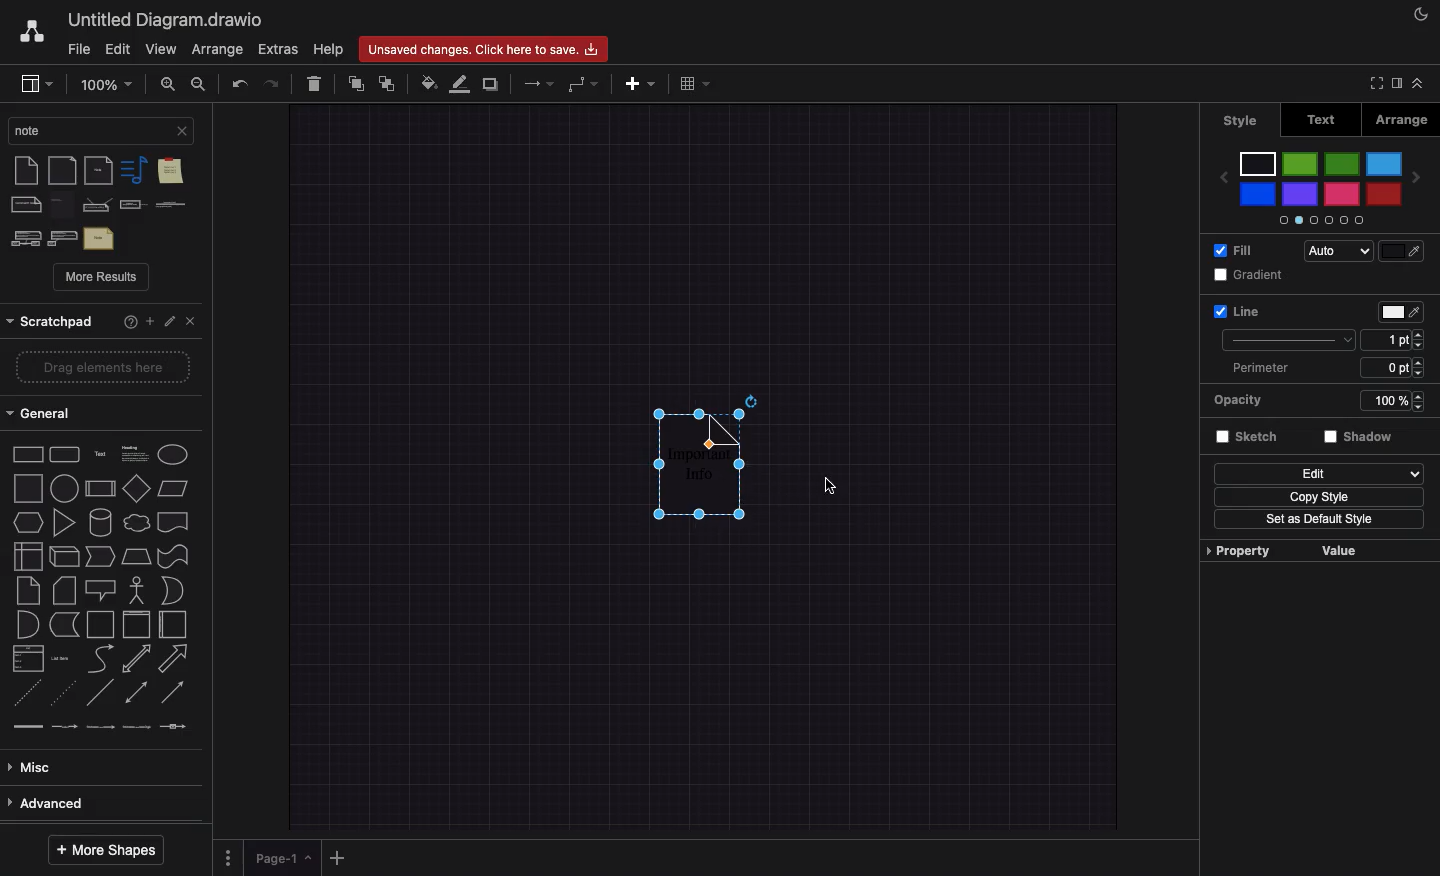 This screenshot has height=876, width=1440. What do you see at coordinates (1318, 219) in the screenshot?
I see `pages in color` at bounding box center [1318, 219].